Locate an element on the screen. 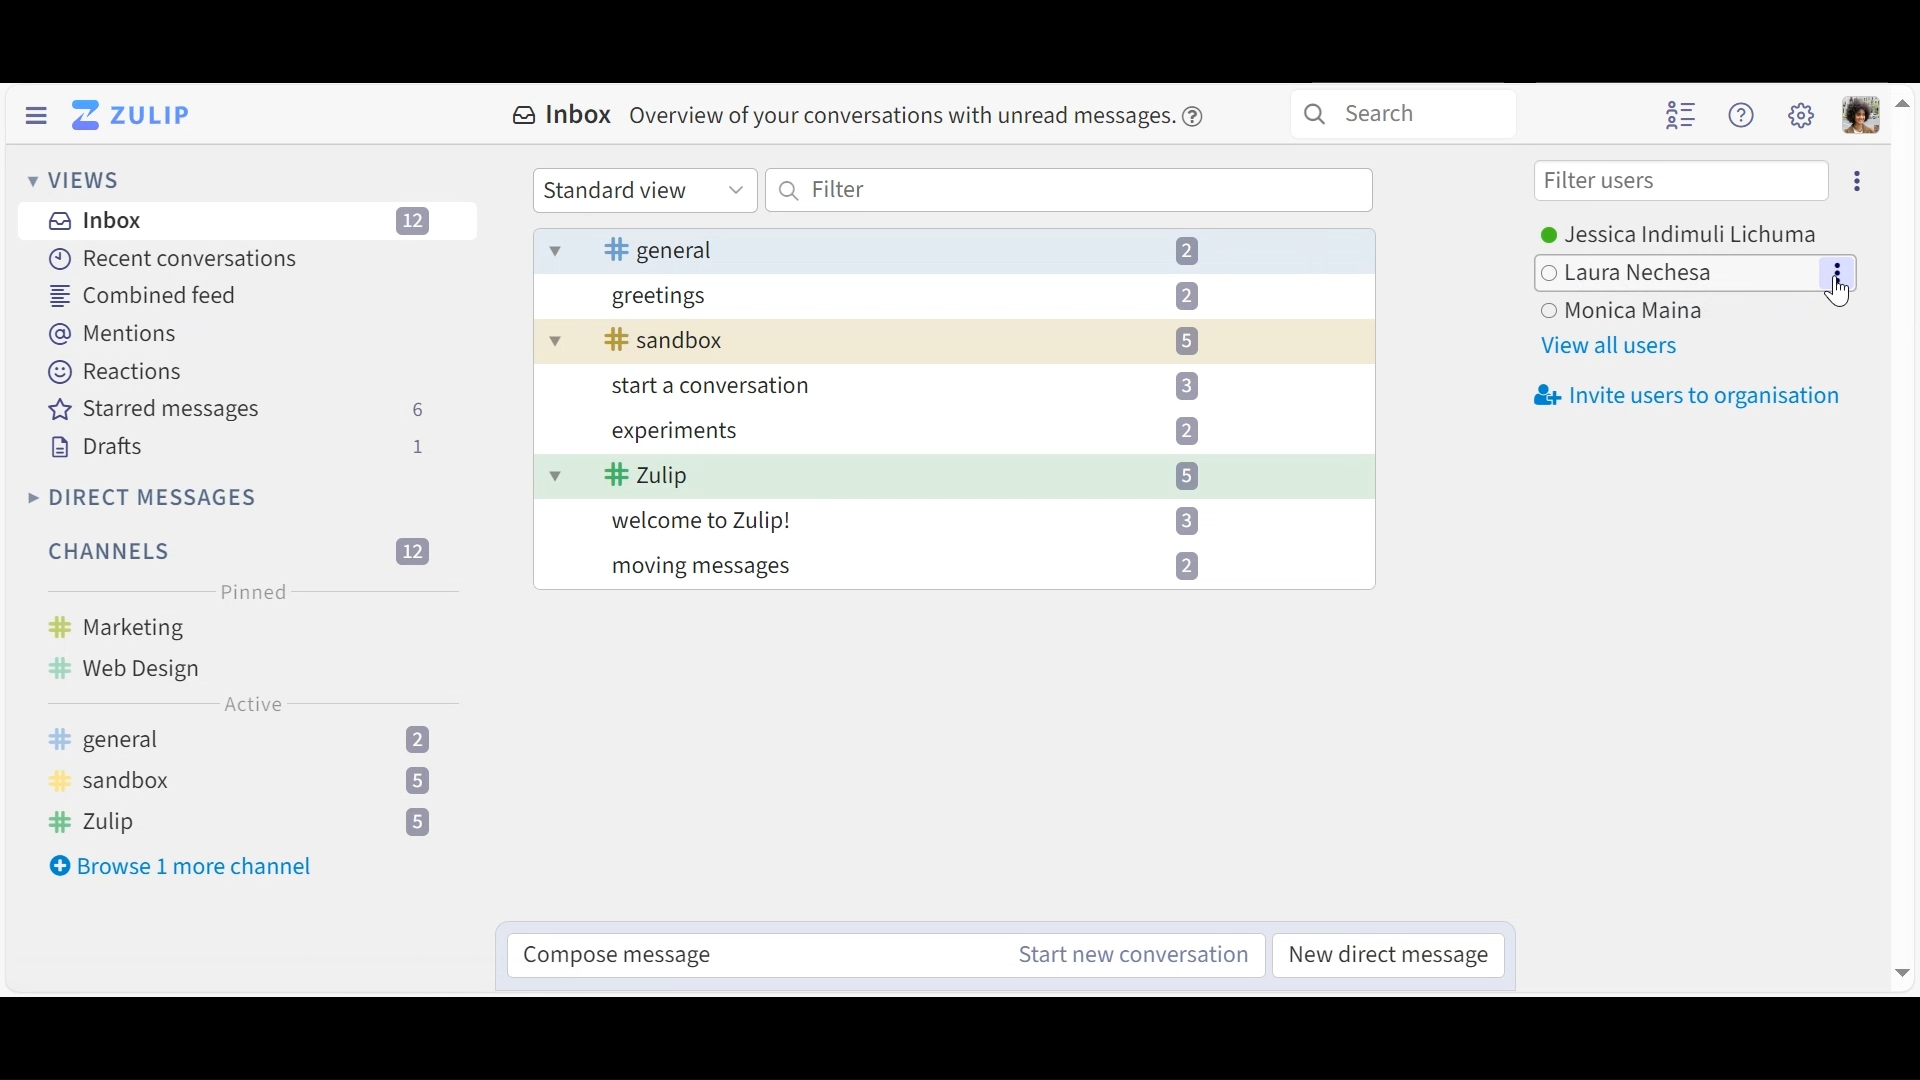  Help menu is located at coordinates (1741, 116).